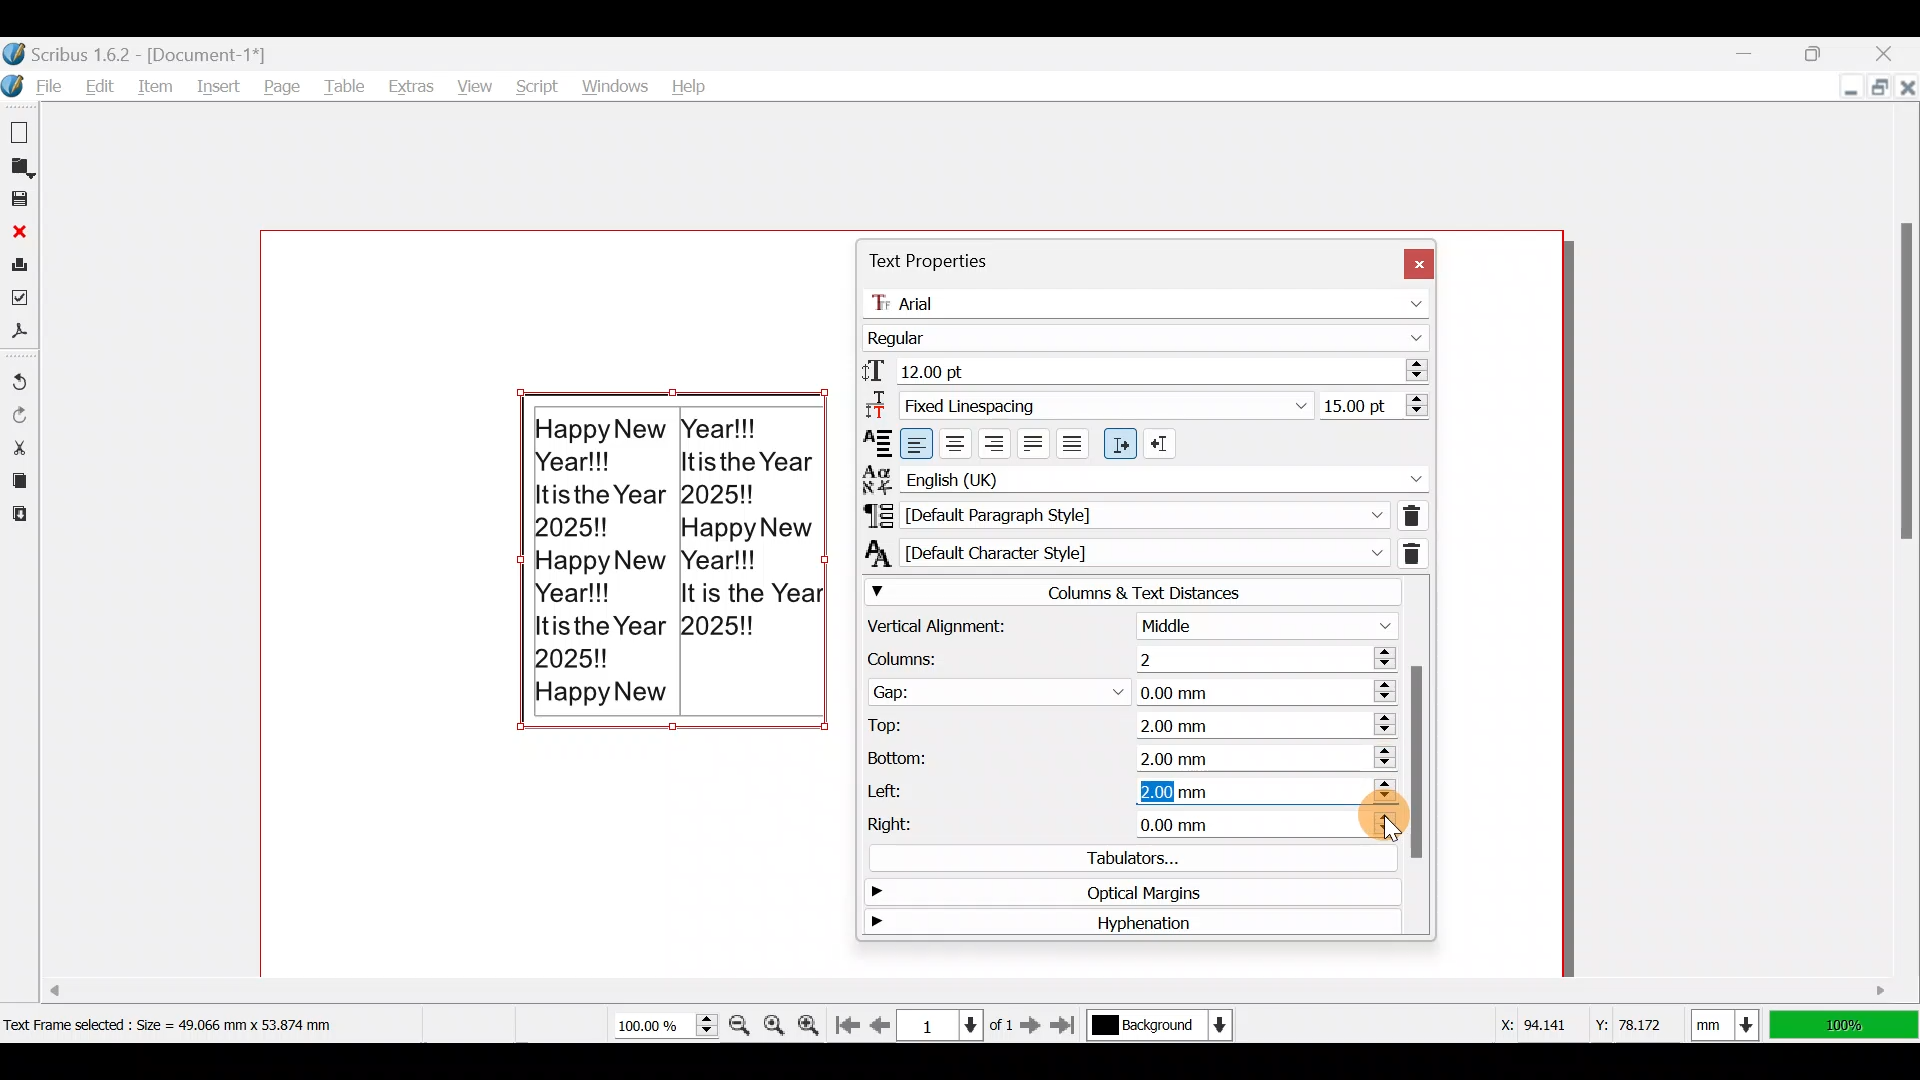  I want to click on Line spacing, so click(1374, 404).